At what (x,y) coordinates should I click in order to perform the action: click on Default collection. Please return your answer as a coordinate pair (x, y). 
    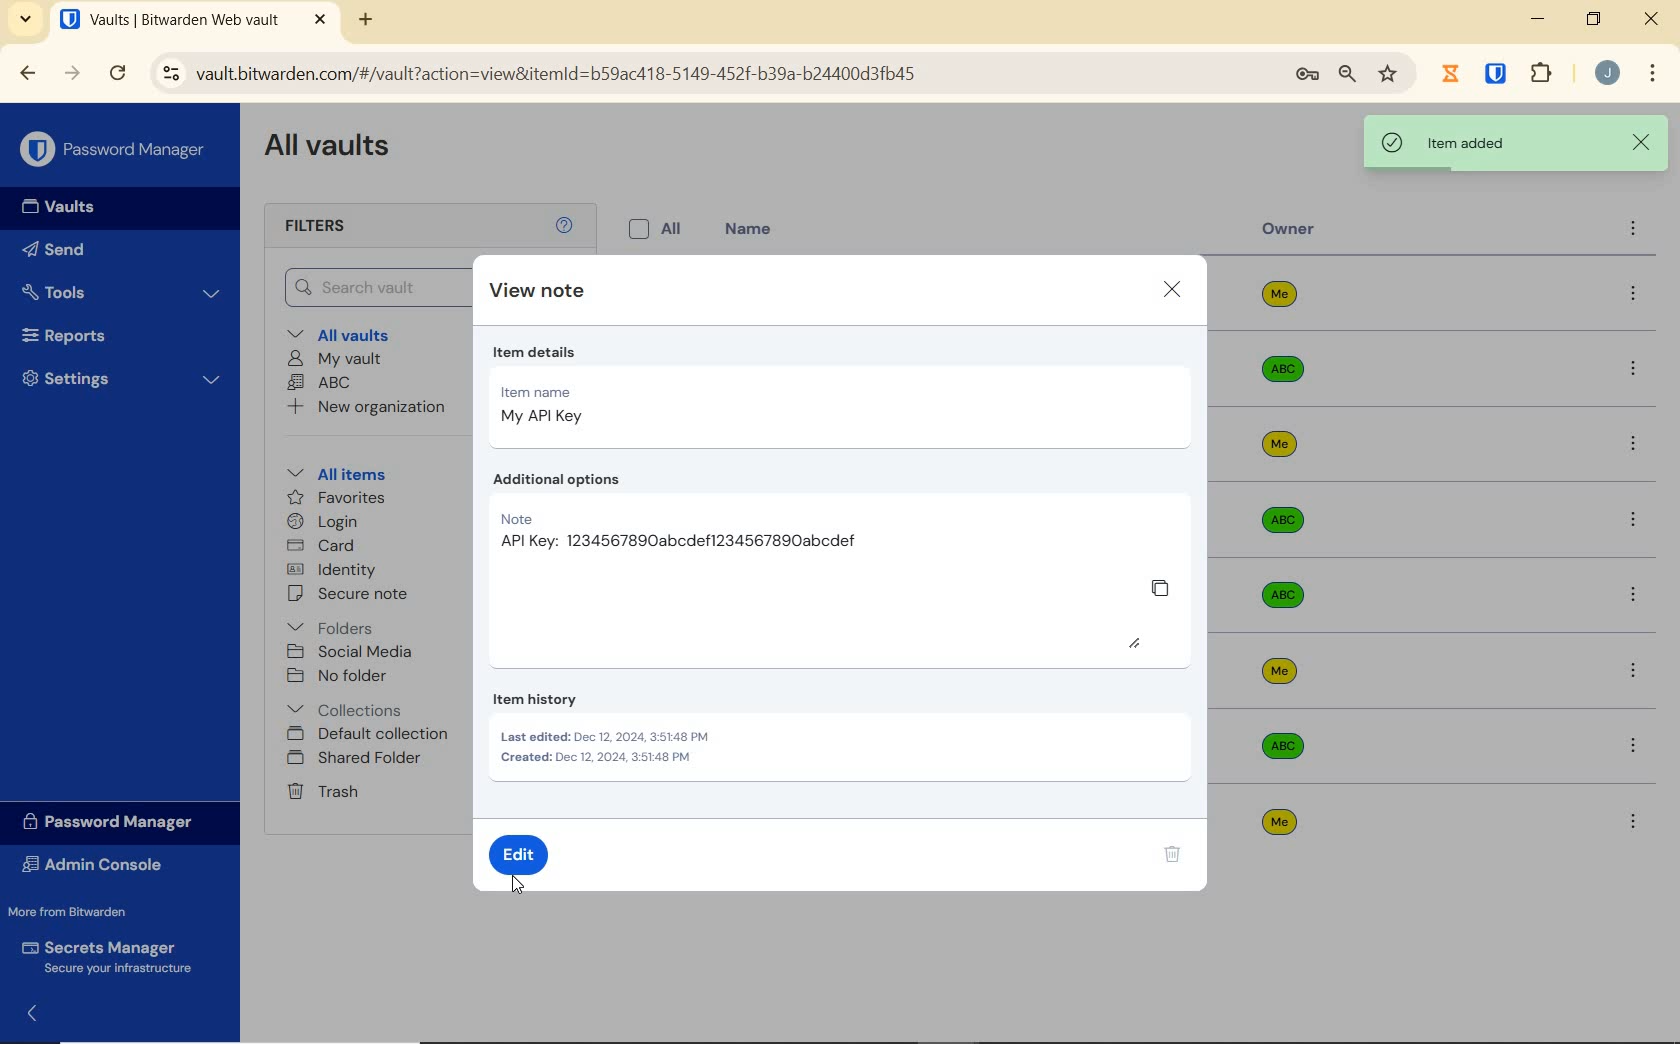
    Looking at the image, I should click on (369, 734).